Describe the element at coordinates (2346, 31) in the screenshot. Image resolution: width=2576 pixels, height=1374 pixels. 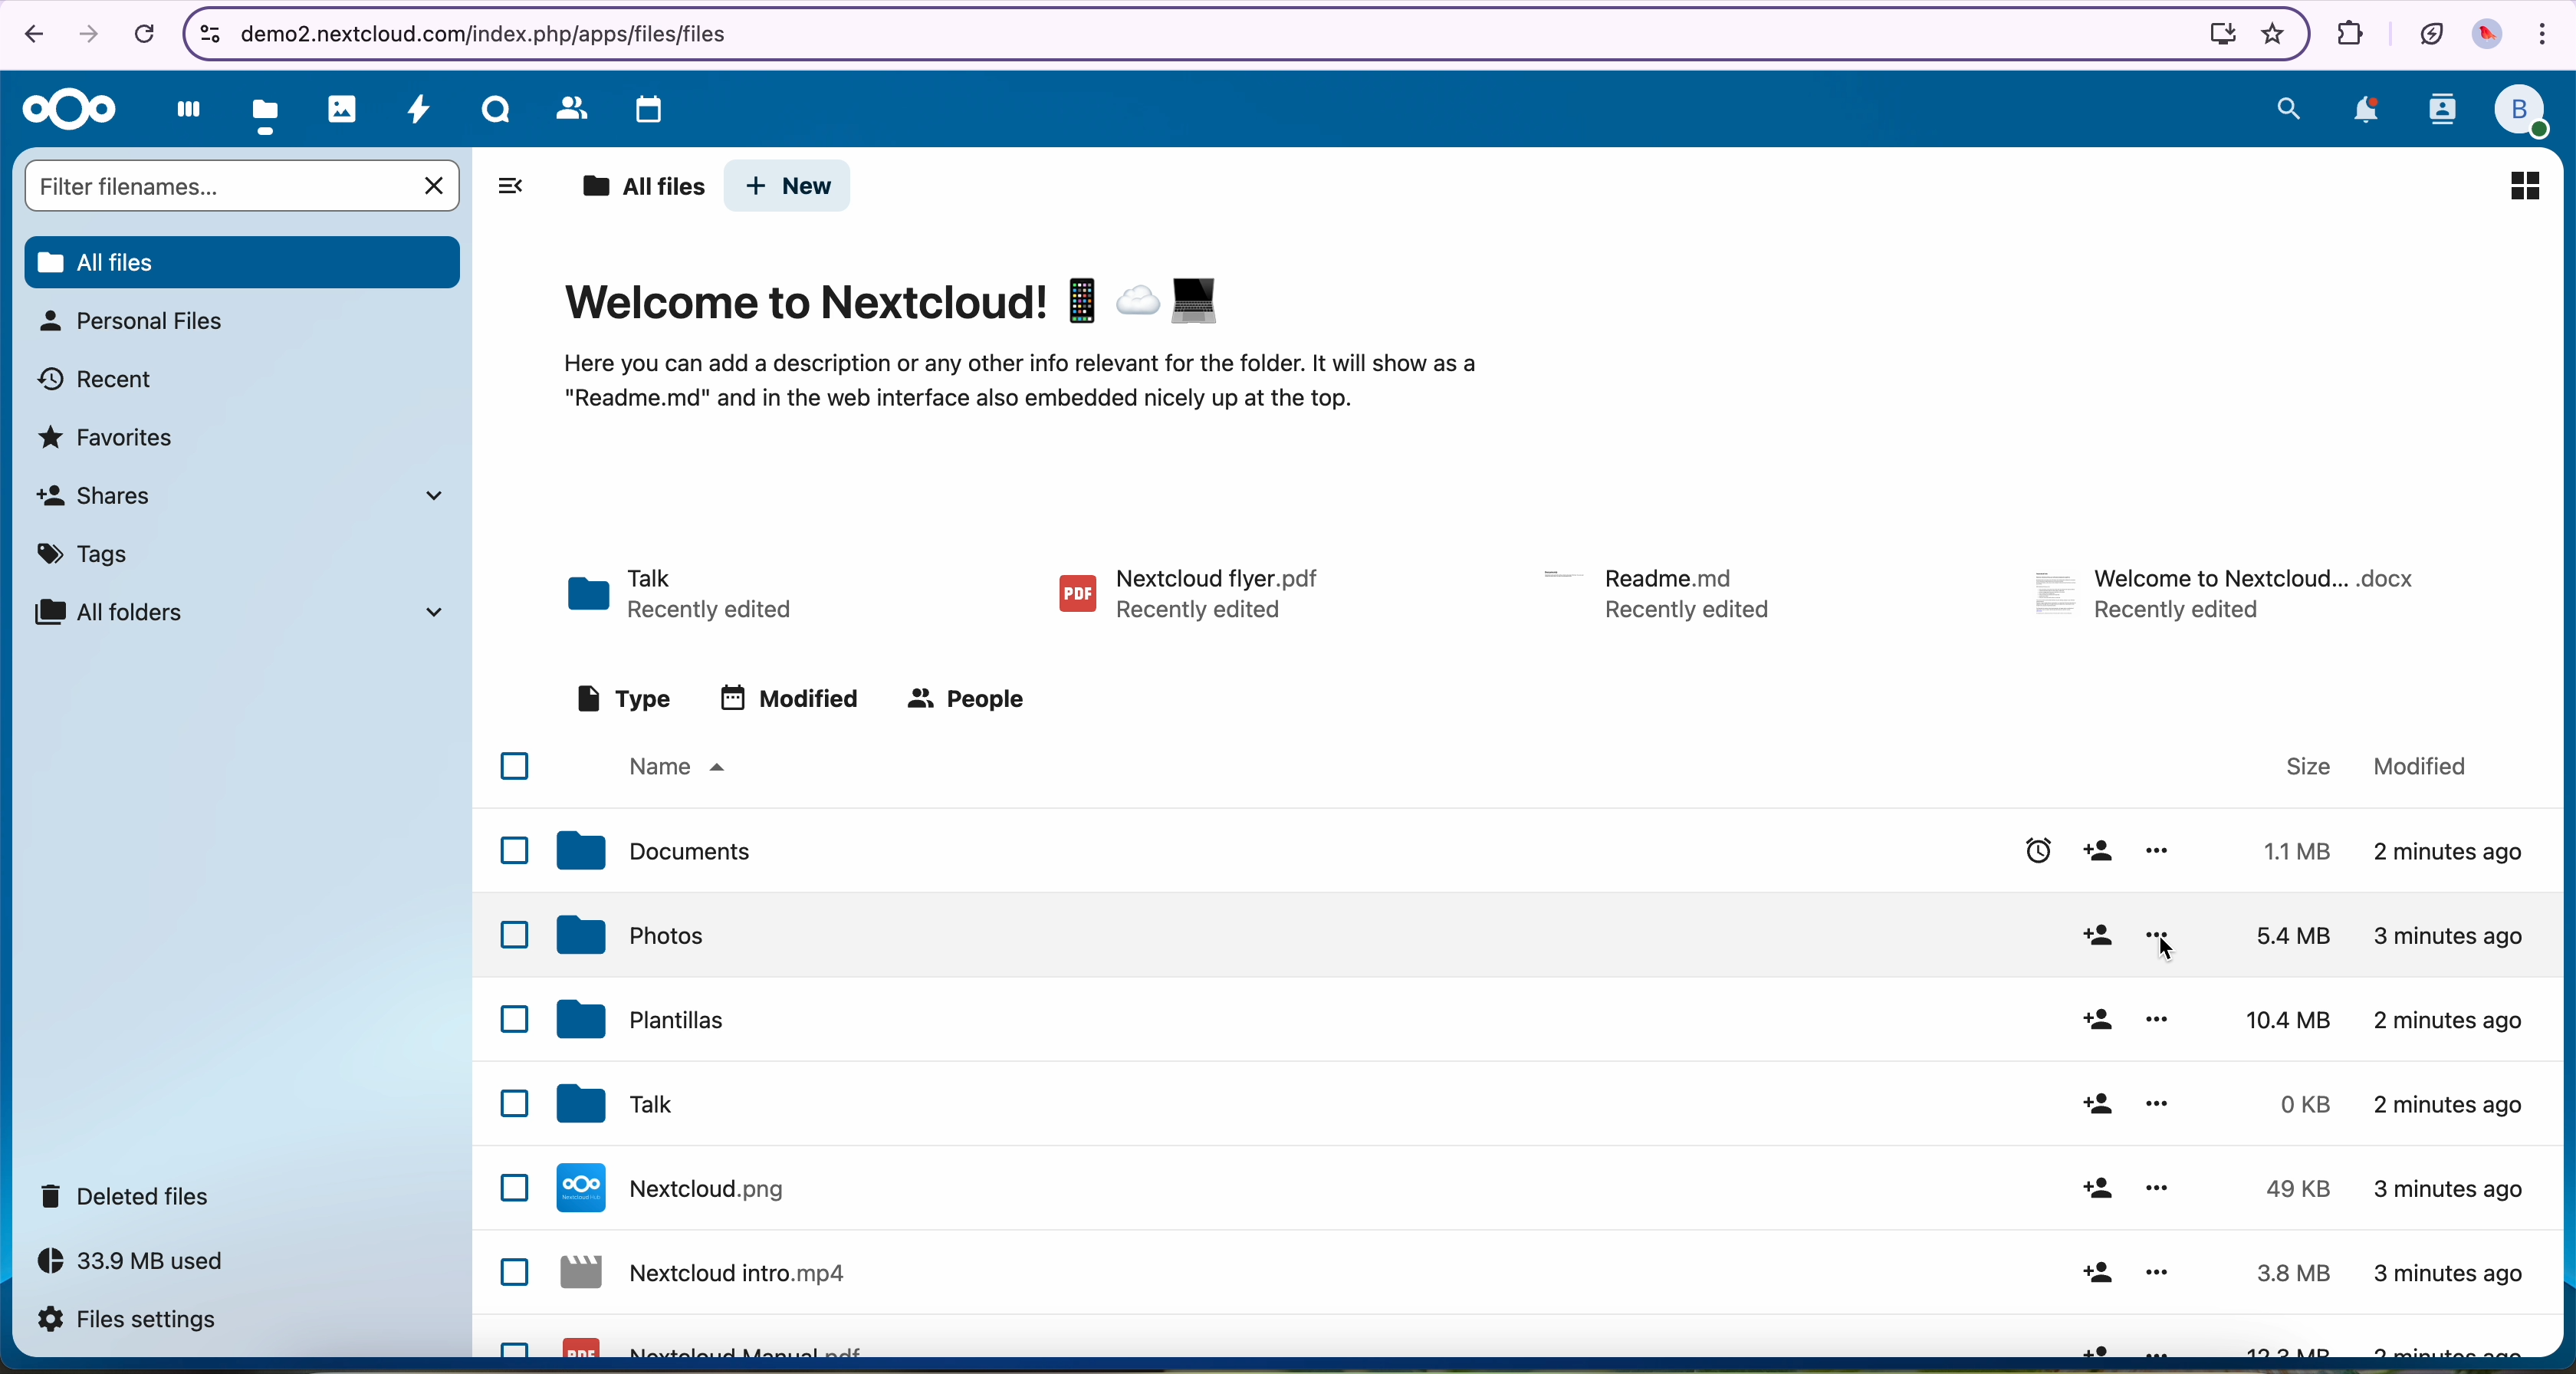
I see `extensions` at that location.